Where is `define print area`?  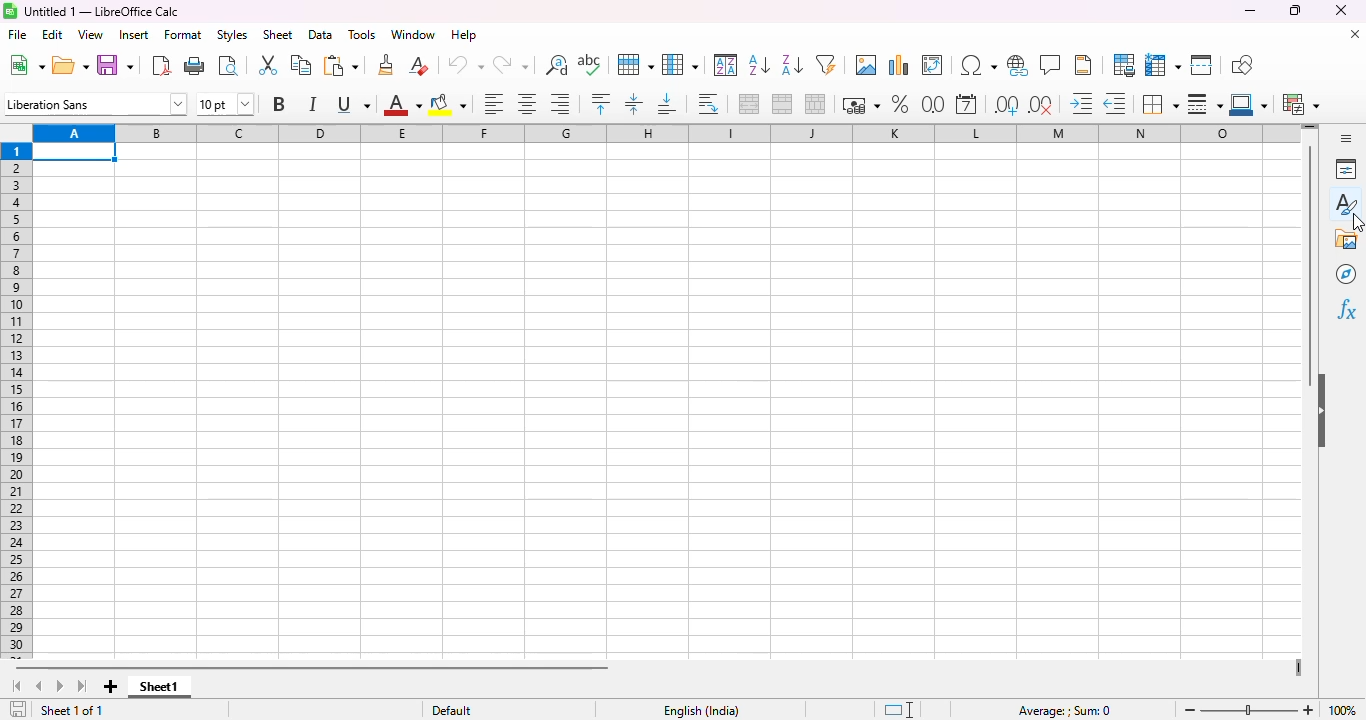 define print area is located at coordinates (1124, 65).